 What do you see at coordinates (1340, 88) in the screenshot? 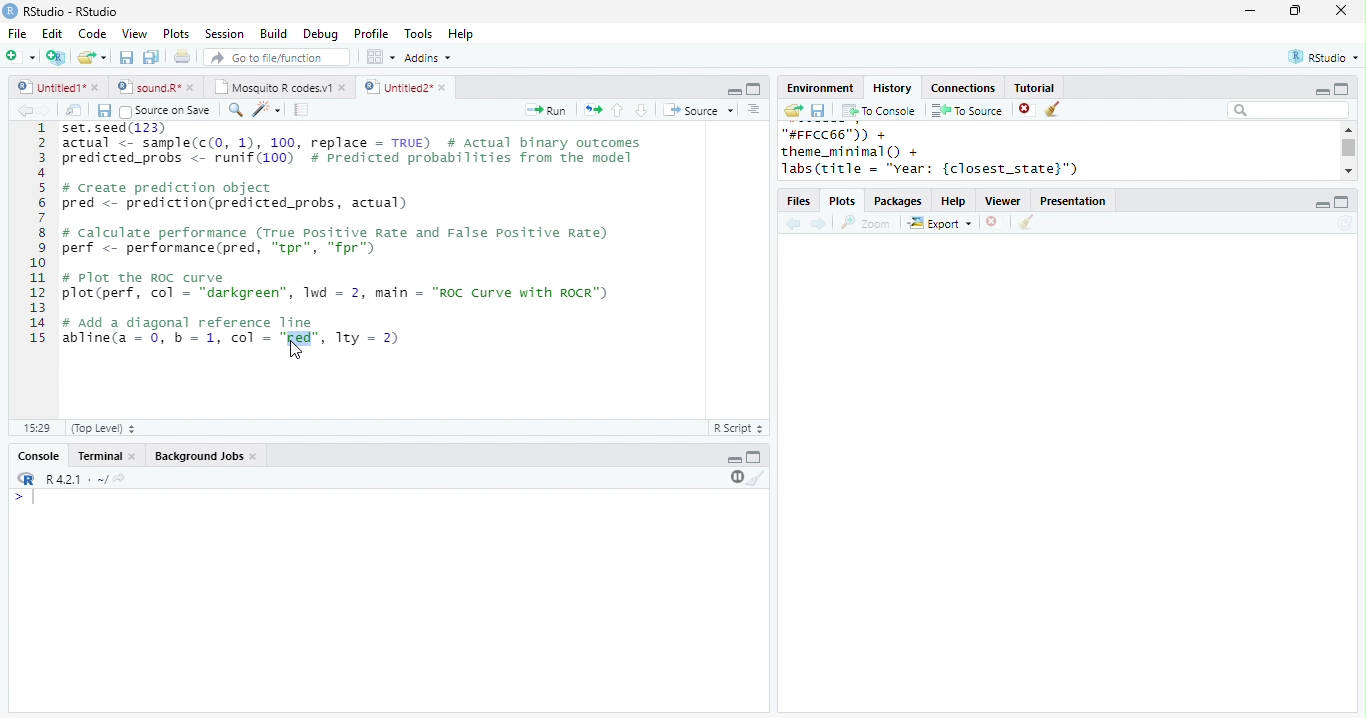
I see `maximize` at bounding box center [1340, 88].